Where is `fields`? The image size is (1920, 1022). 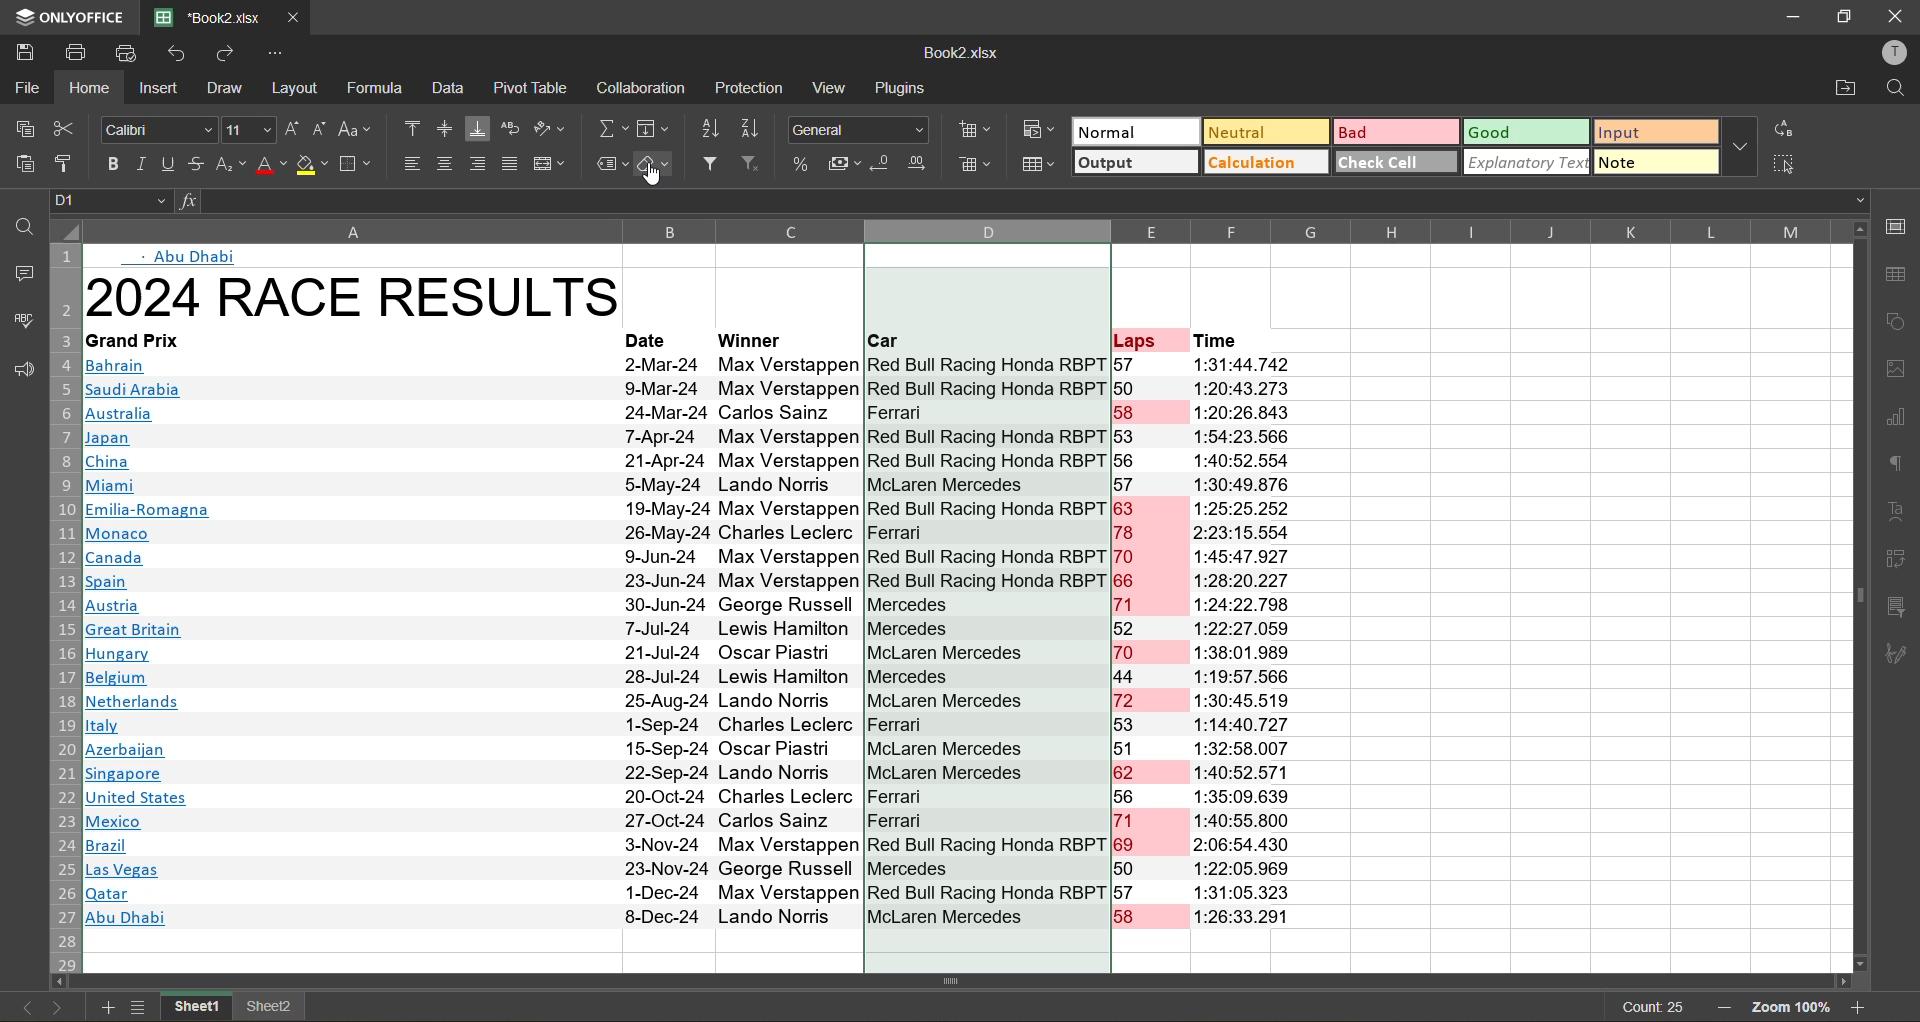 fields is located at coordinates (653, 126).